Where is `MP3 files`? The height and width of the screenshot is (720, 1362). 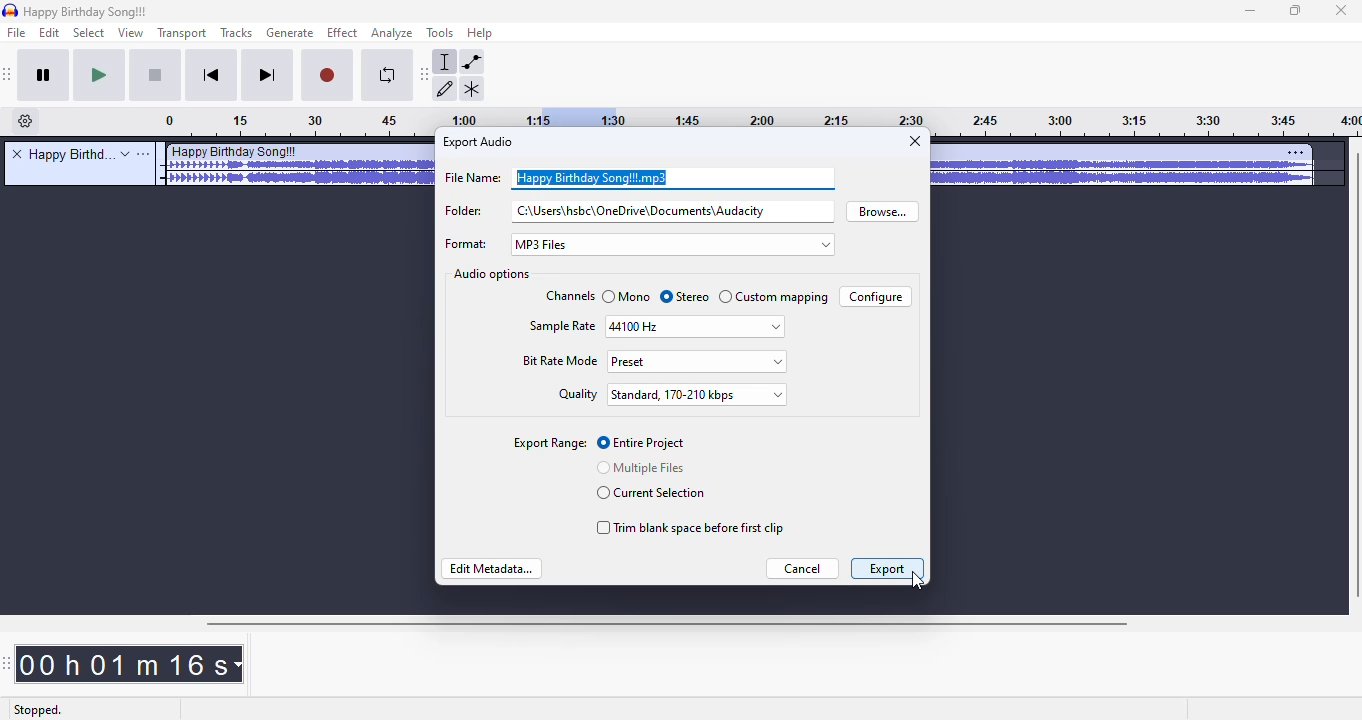 MP3 files is located at coordinates (673, 245).